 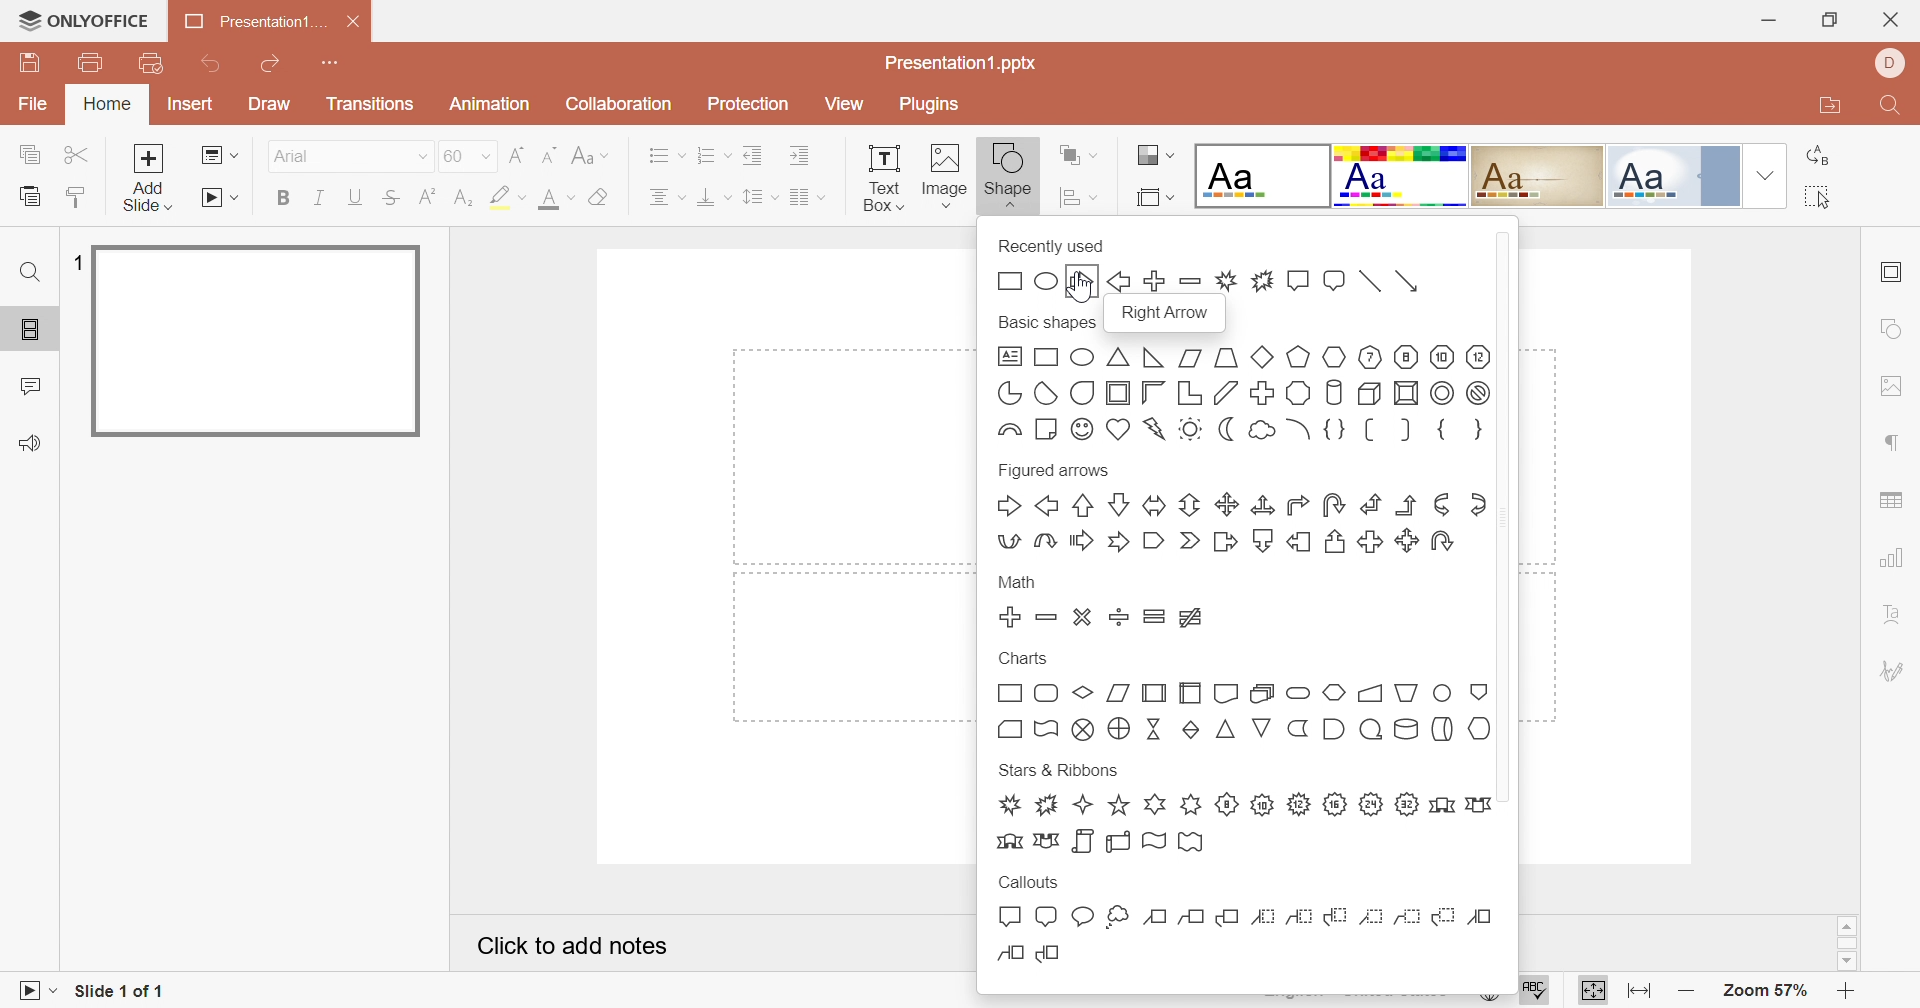 I want to click on Change case, so click(x=588, y=156).